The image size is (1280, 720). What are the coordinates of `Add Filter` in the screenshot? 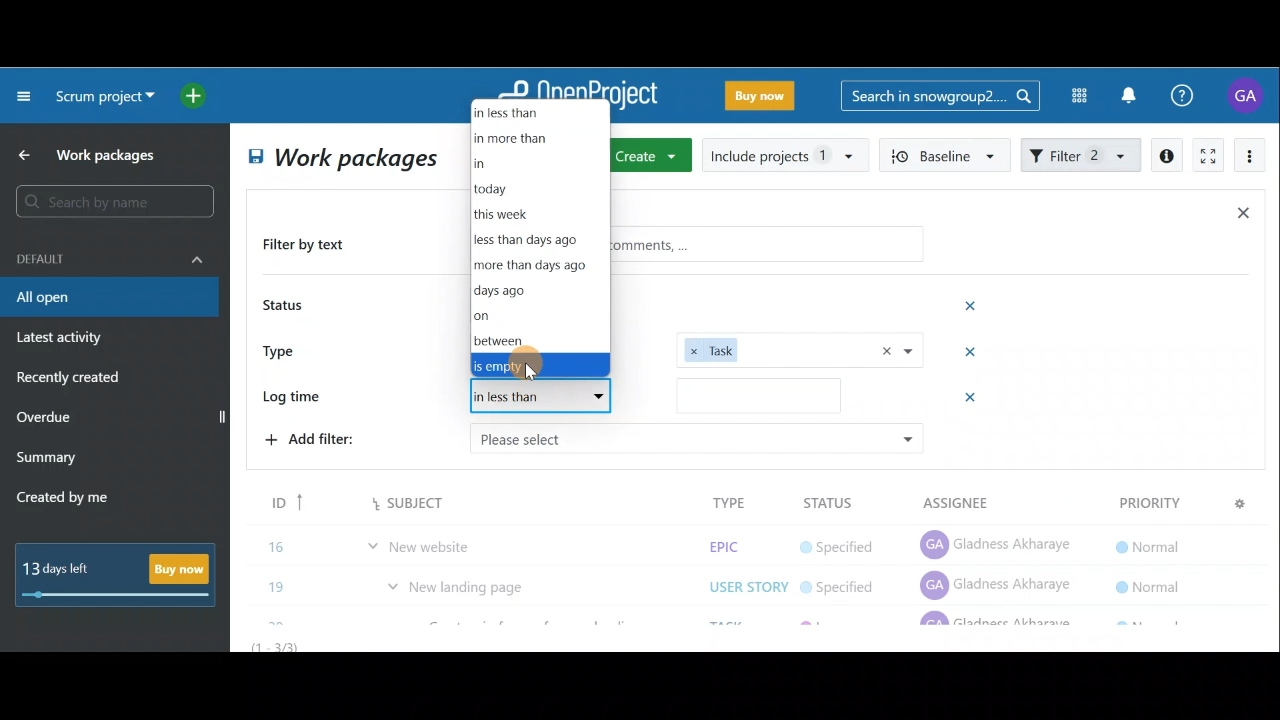 It's located at (316, 397).